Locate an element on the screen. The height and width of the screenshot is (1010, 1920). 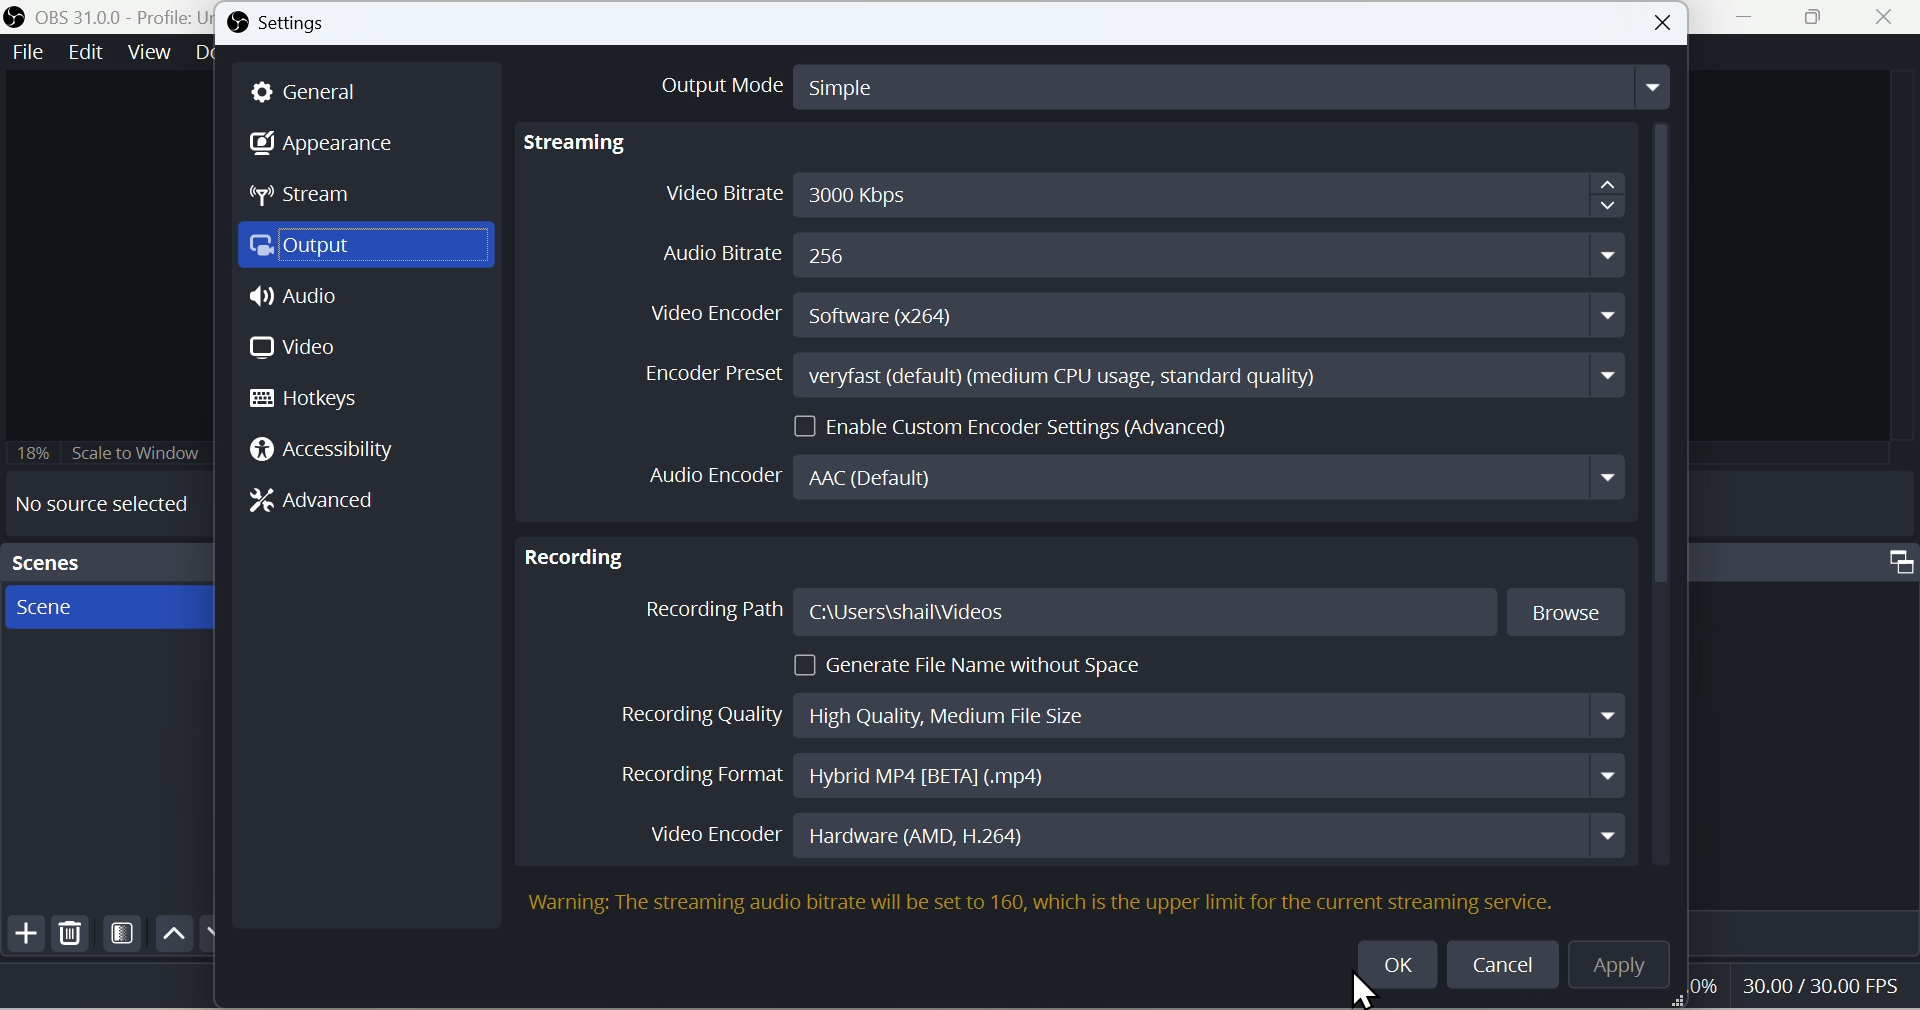
minimise is located at coordinates (1752, 19).